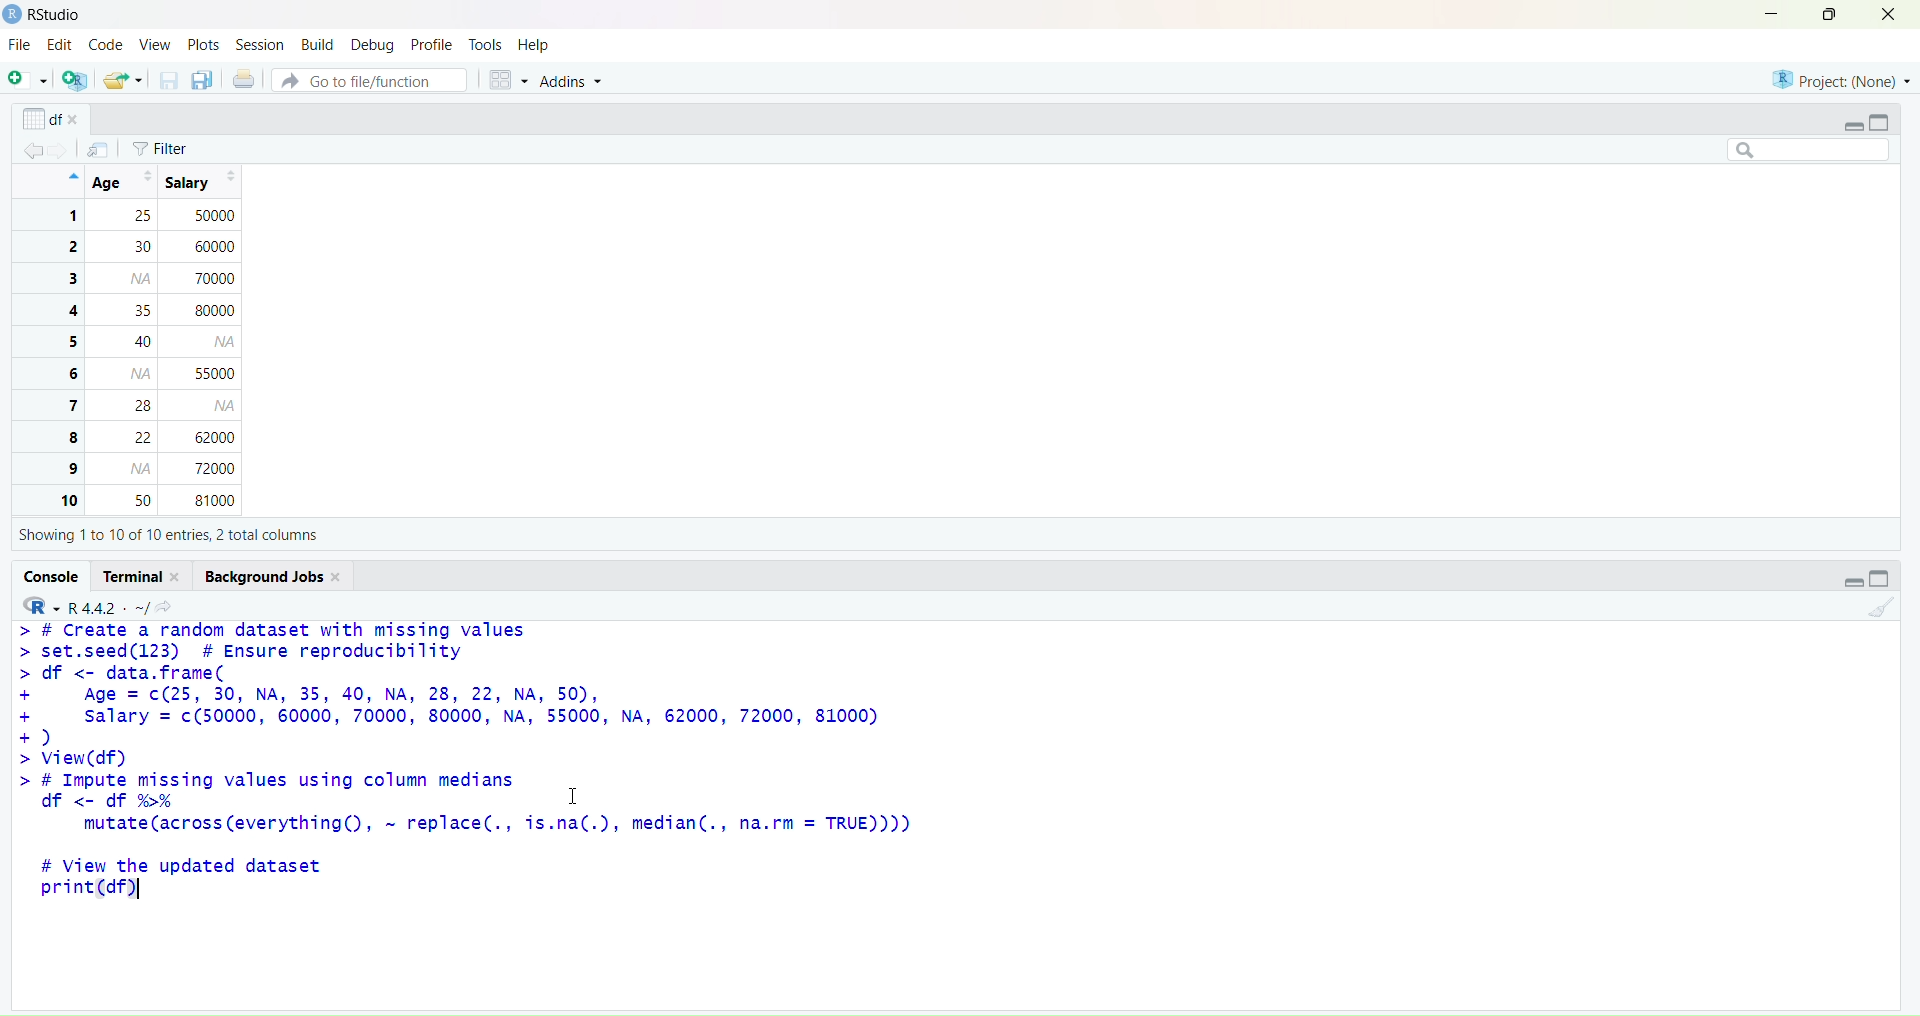 The height and width of the screenshot is (1016, 1920). What do you see at coordinates (1846, 581) in the screenshot?
I see `expand` at bounding box center [1846, 581].